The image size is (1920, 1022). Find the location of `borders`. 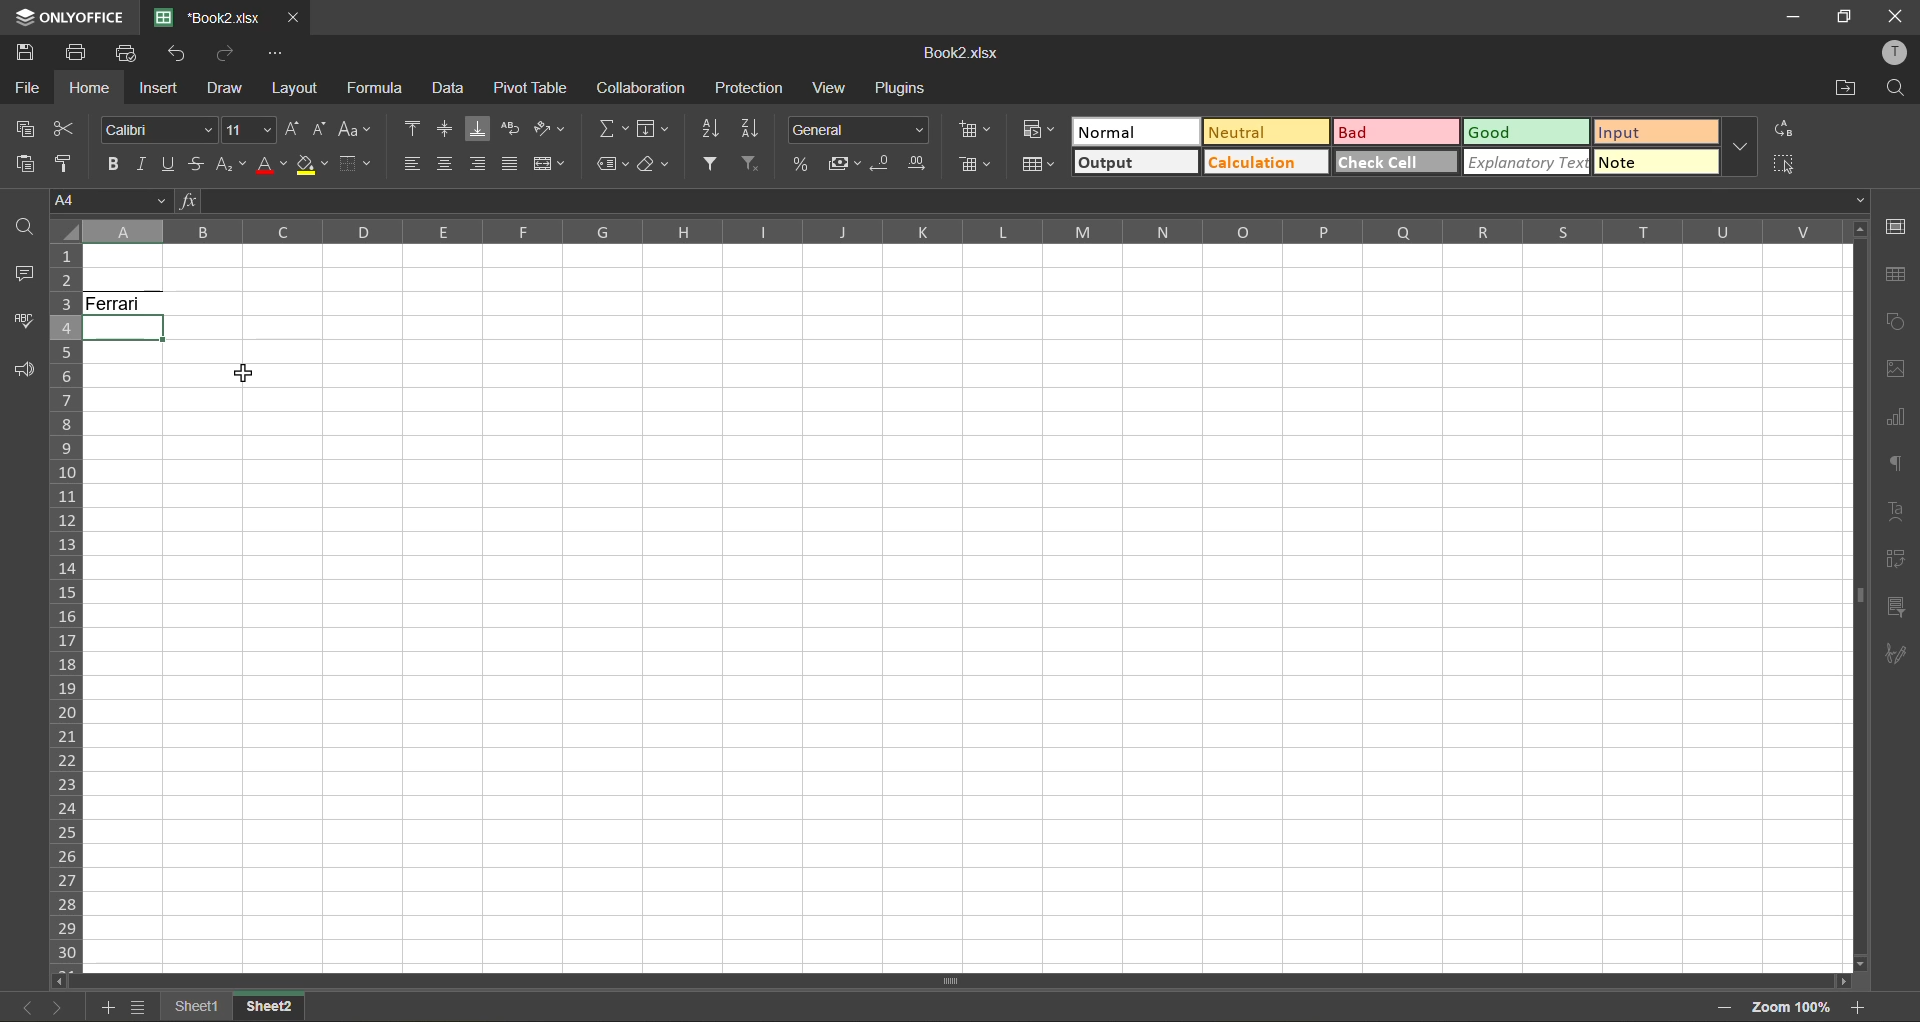

borders is located at coordinates (357, 163).